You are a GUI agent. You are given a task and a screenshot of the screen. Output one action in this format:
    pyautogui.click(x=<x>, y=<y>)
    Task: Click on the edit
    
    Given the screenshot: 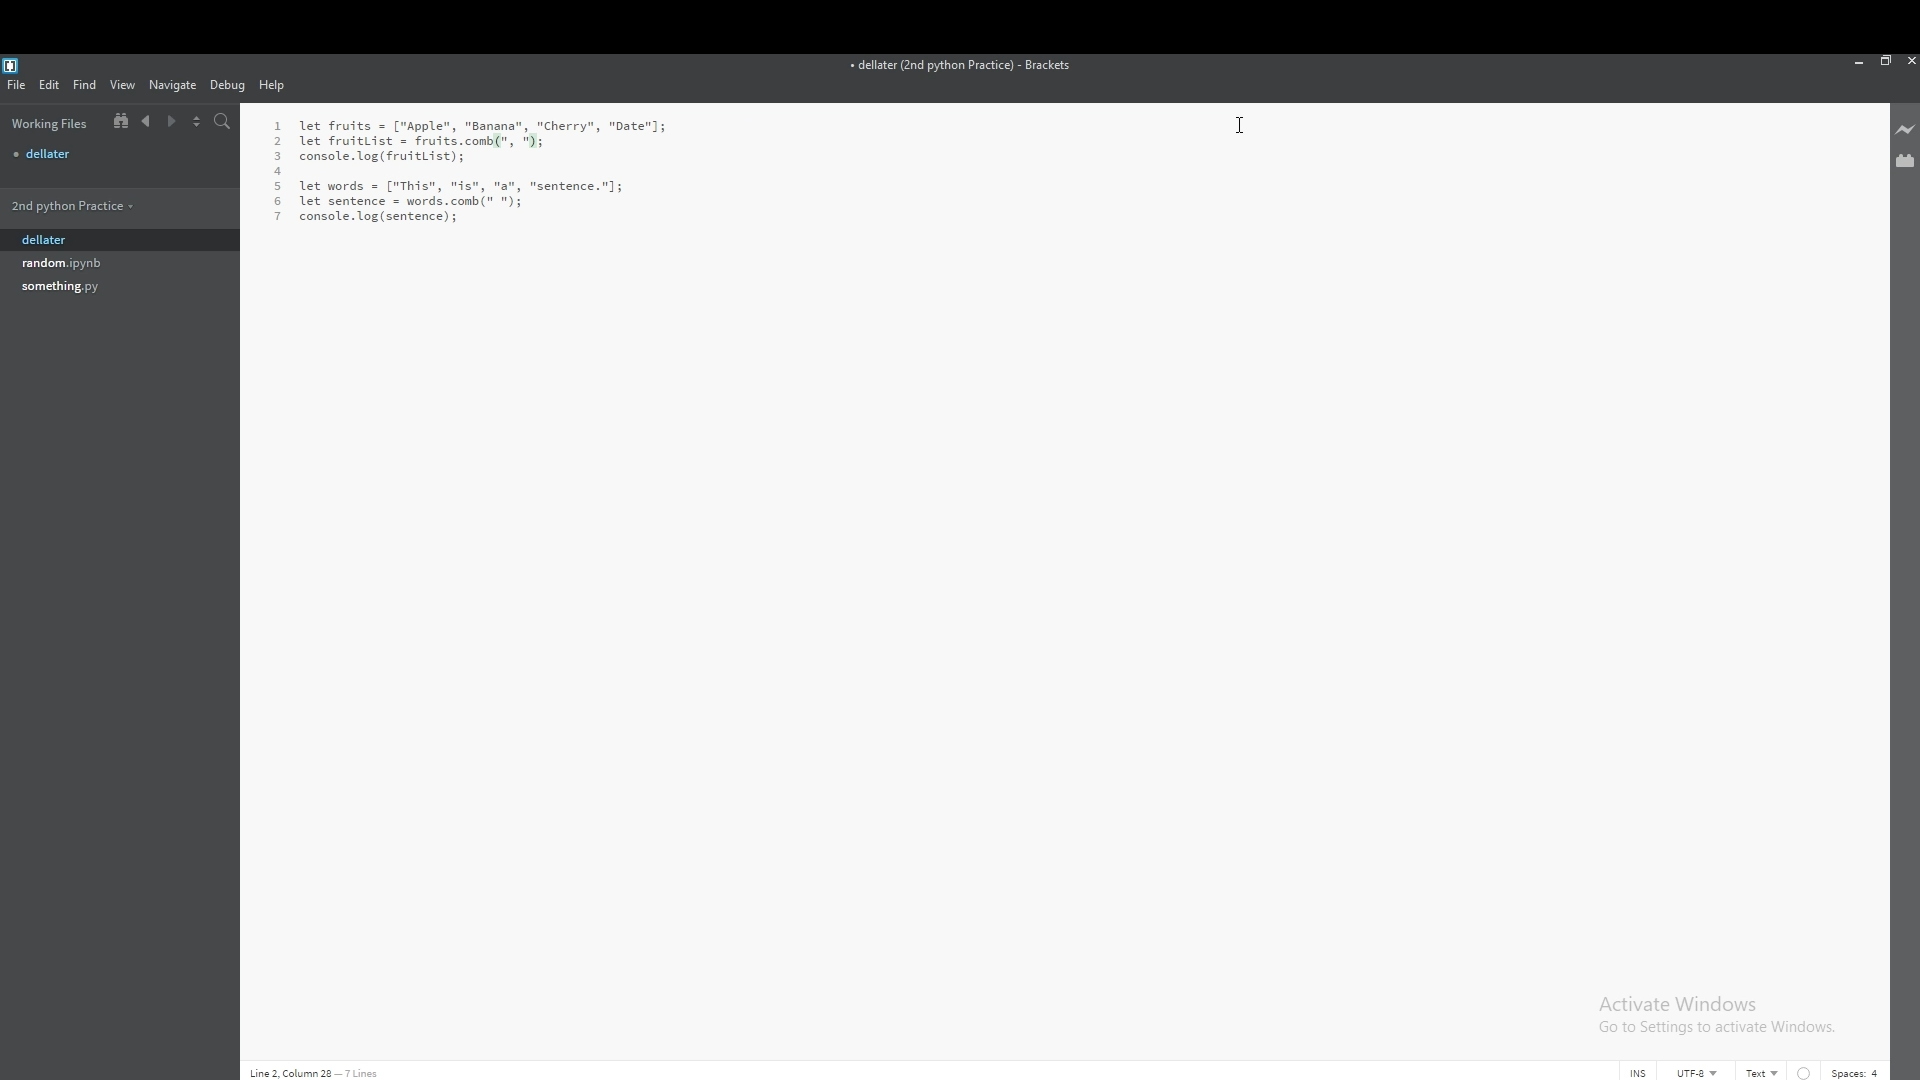 What is the action you would take?
    pyautogui.click(x=50, y=84)
    